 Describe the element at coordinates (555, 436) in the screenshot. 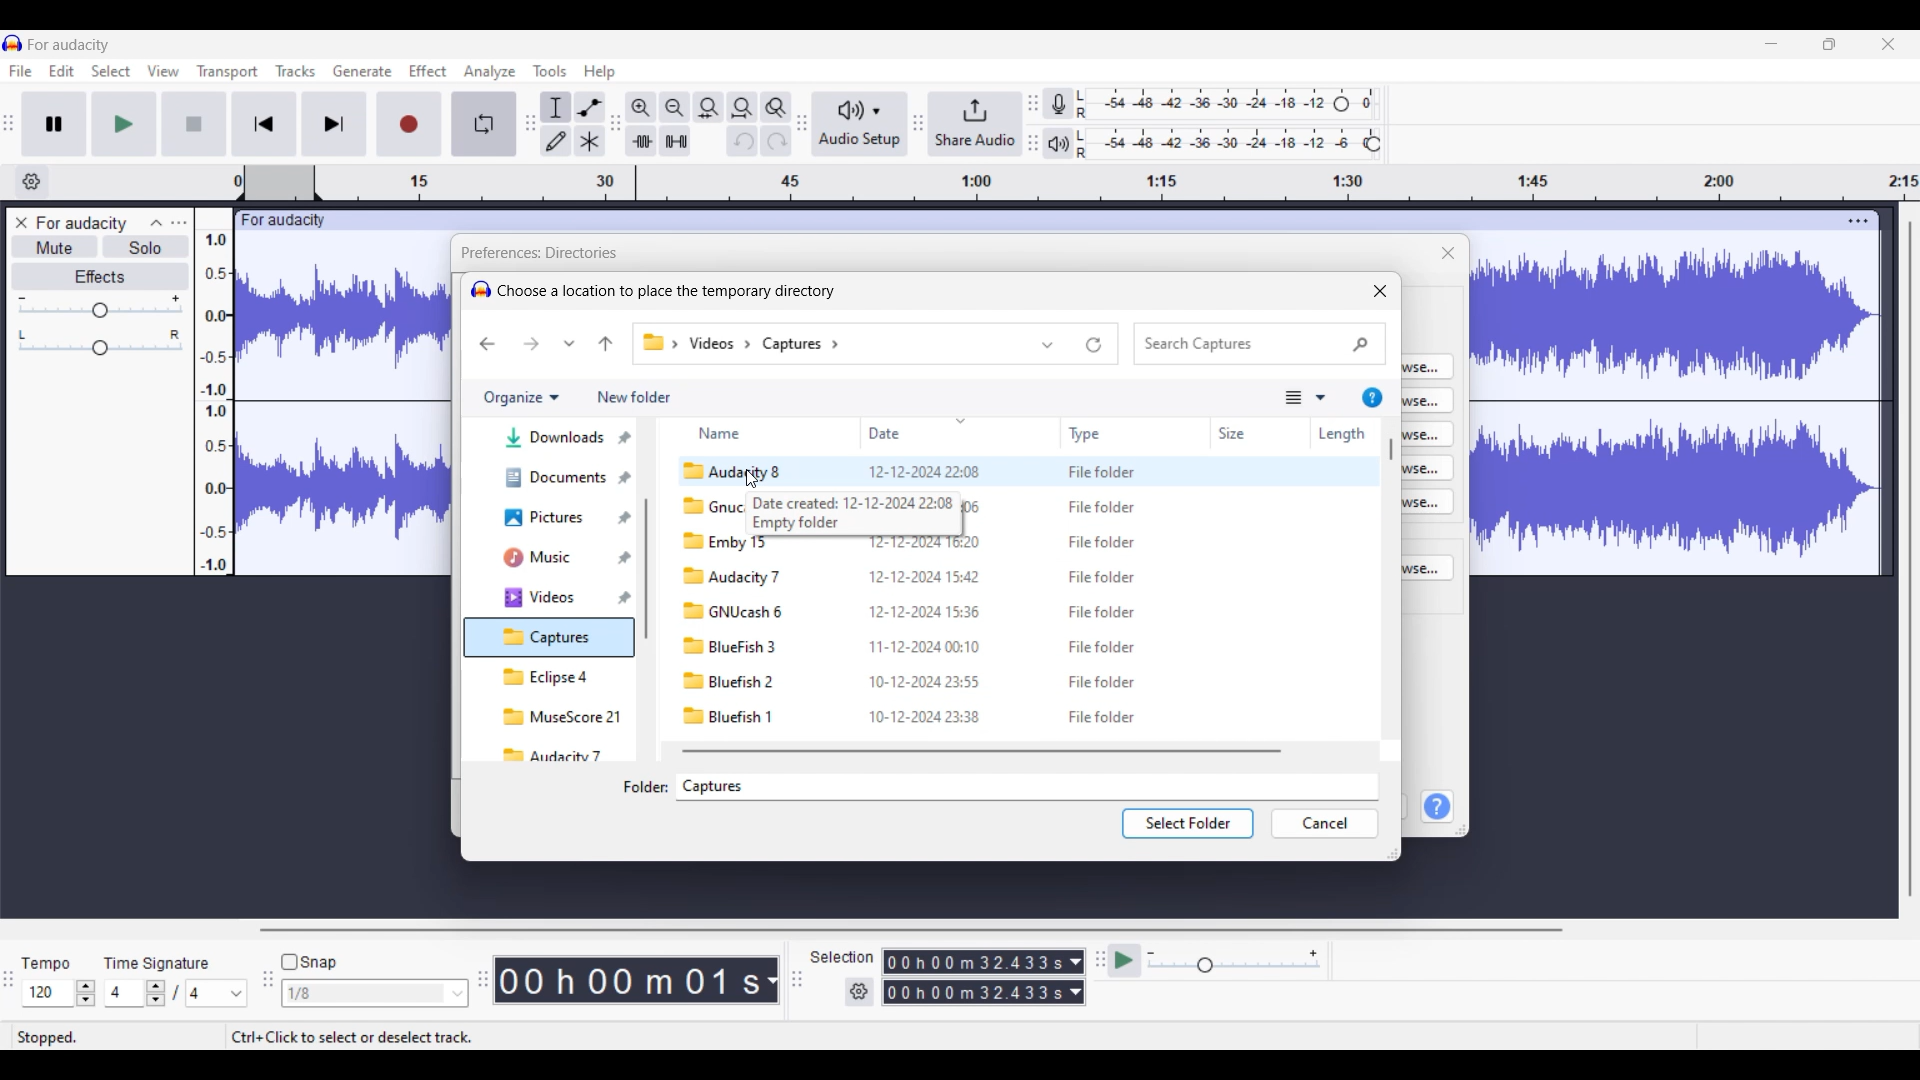

I see `Downloads` at that location.